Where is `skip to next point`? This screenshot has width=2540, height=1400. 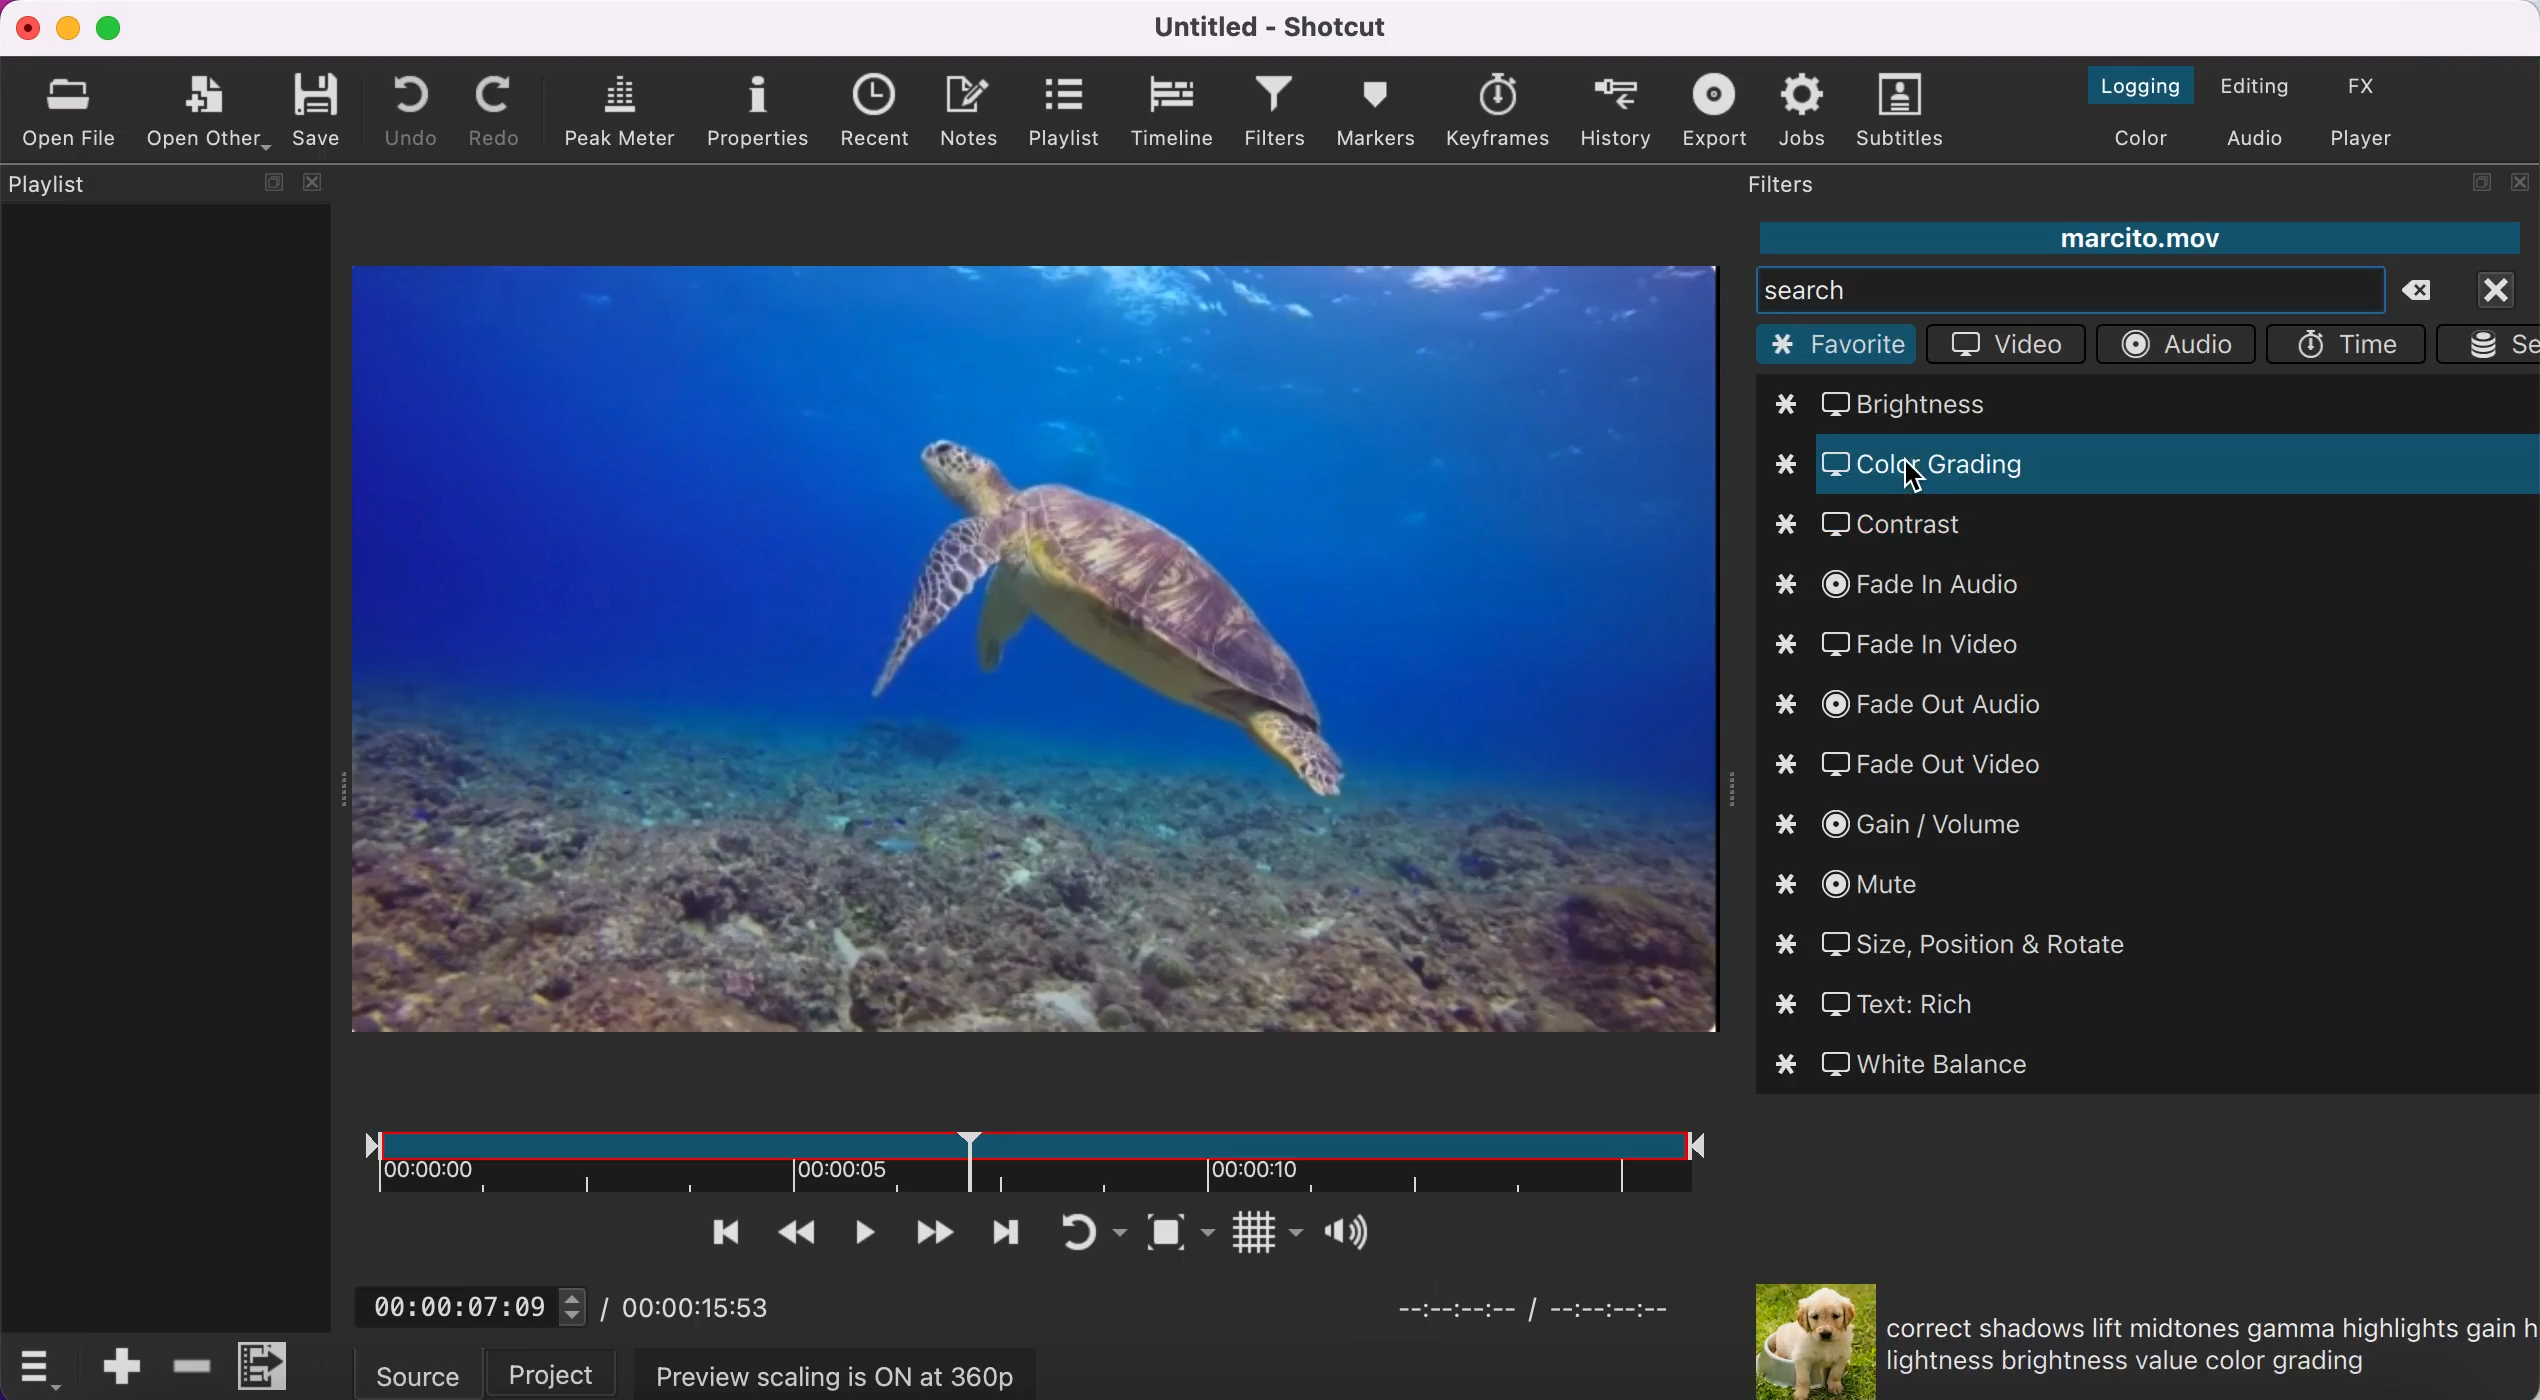
skip to next point is located at coordinates (1002, 1232).